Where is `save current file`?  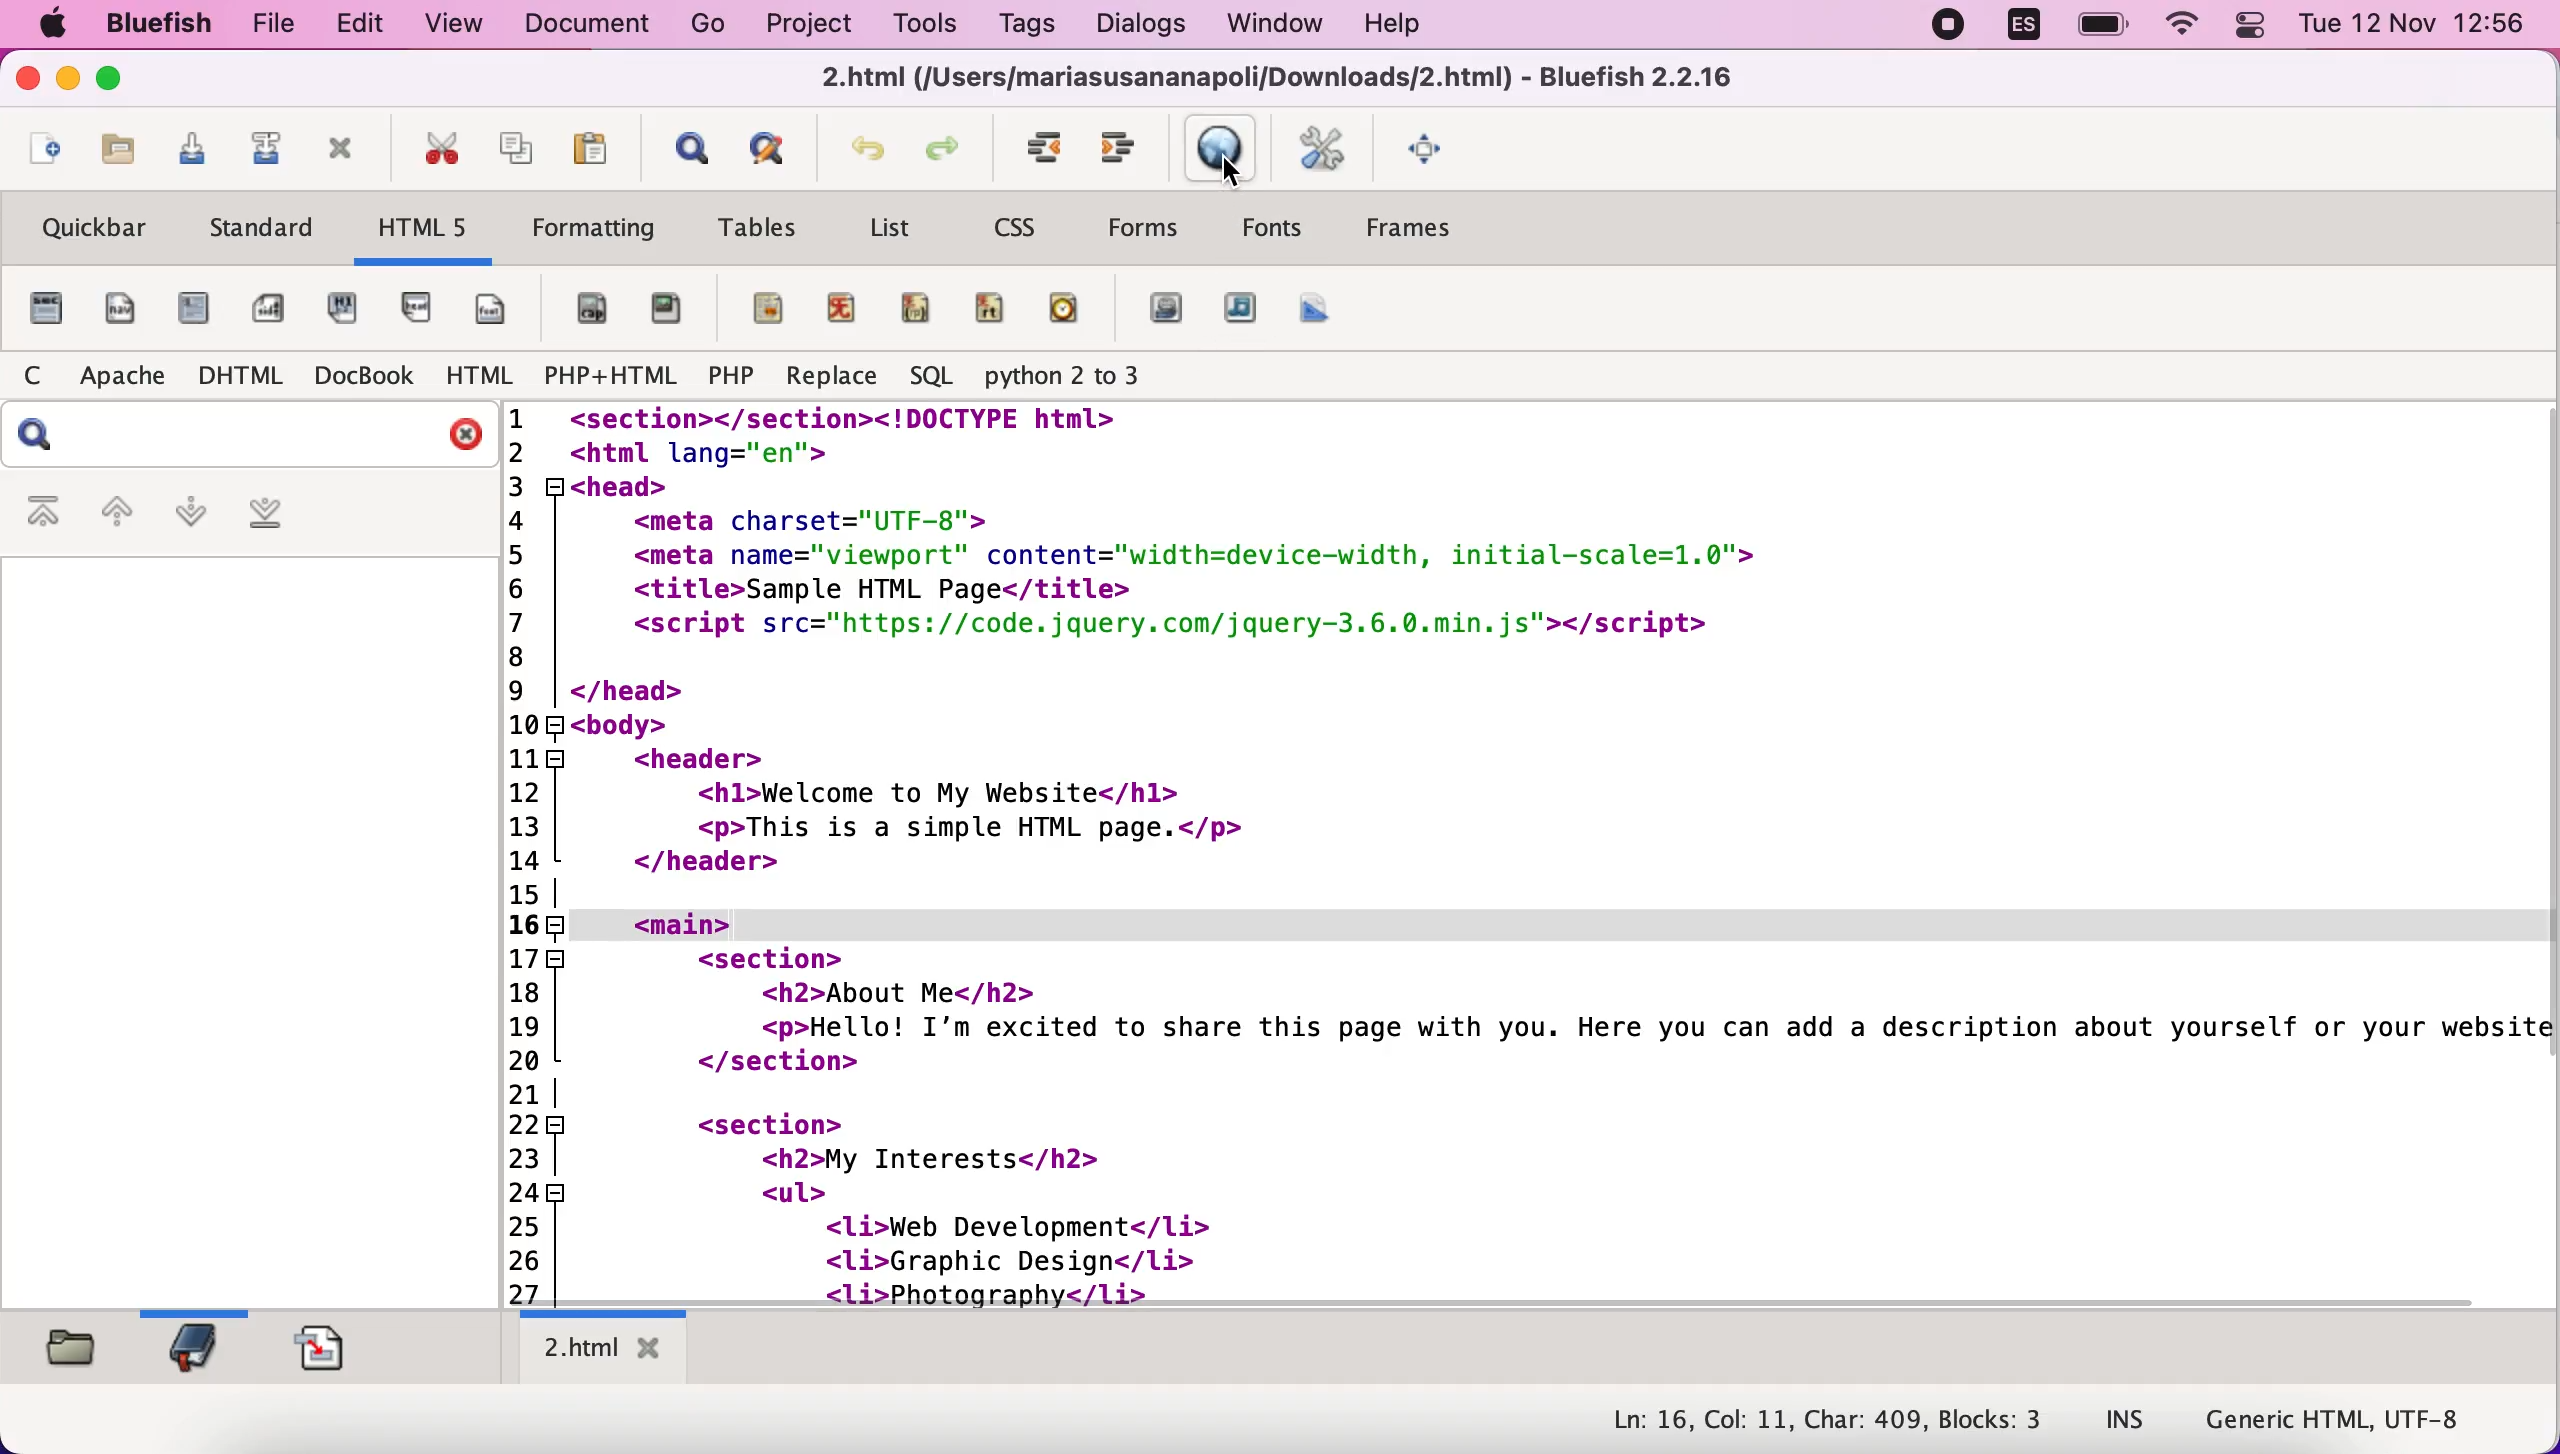 save current file is located at coordinates (190, 148).